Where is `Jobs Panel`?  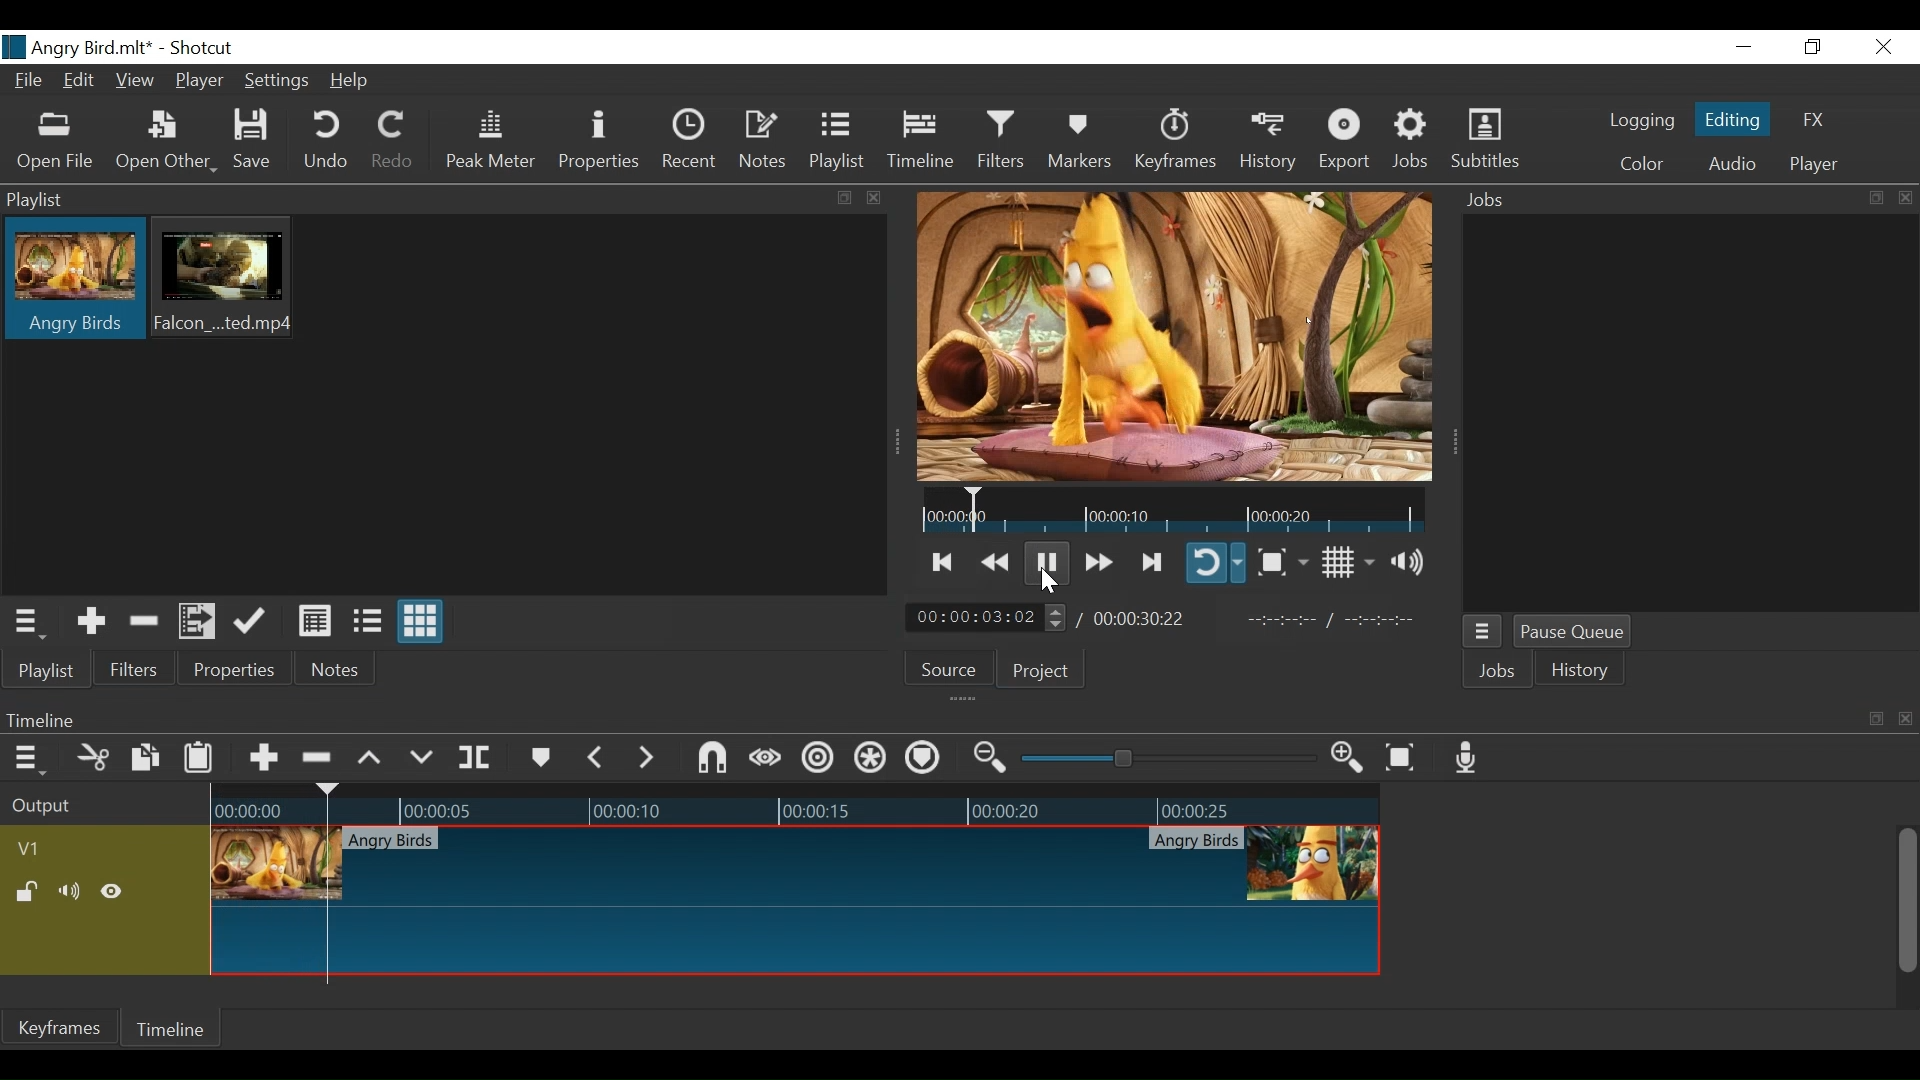
Jobs Panel is located at coordinates (1689, 413).